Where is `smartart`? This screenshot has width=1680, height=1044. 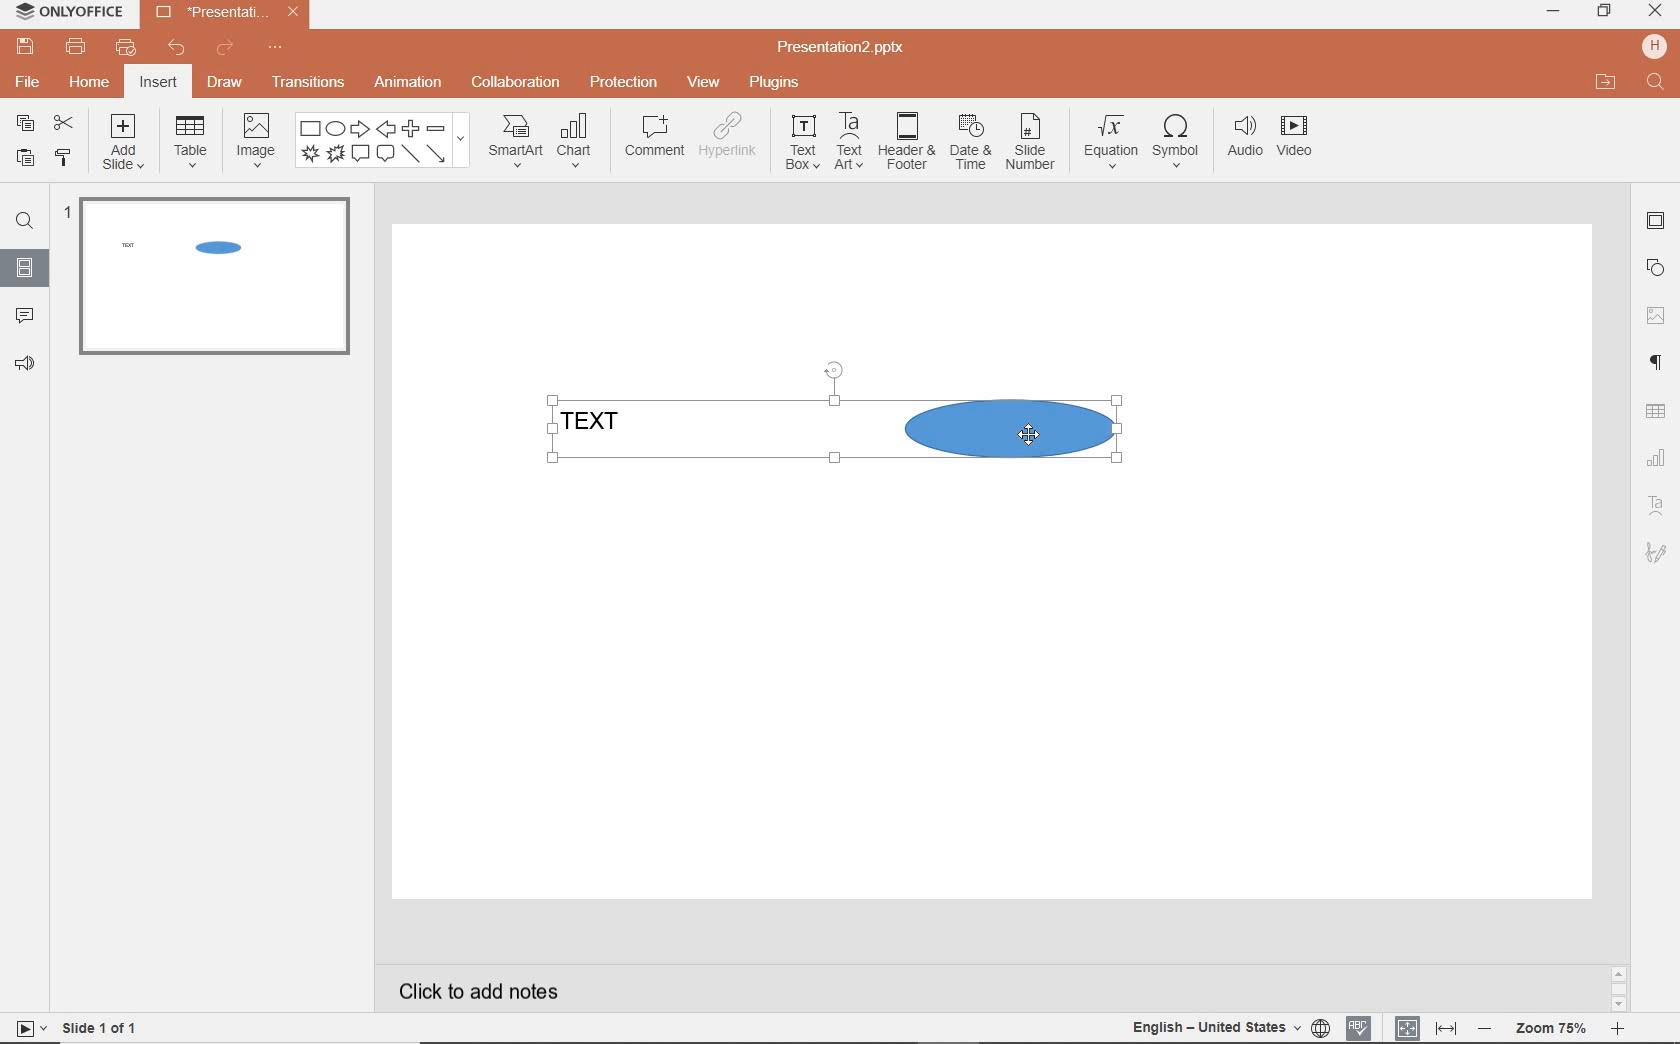
smartart is located at coordinates (515, 140).